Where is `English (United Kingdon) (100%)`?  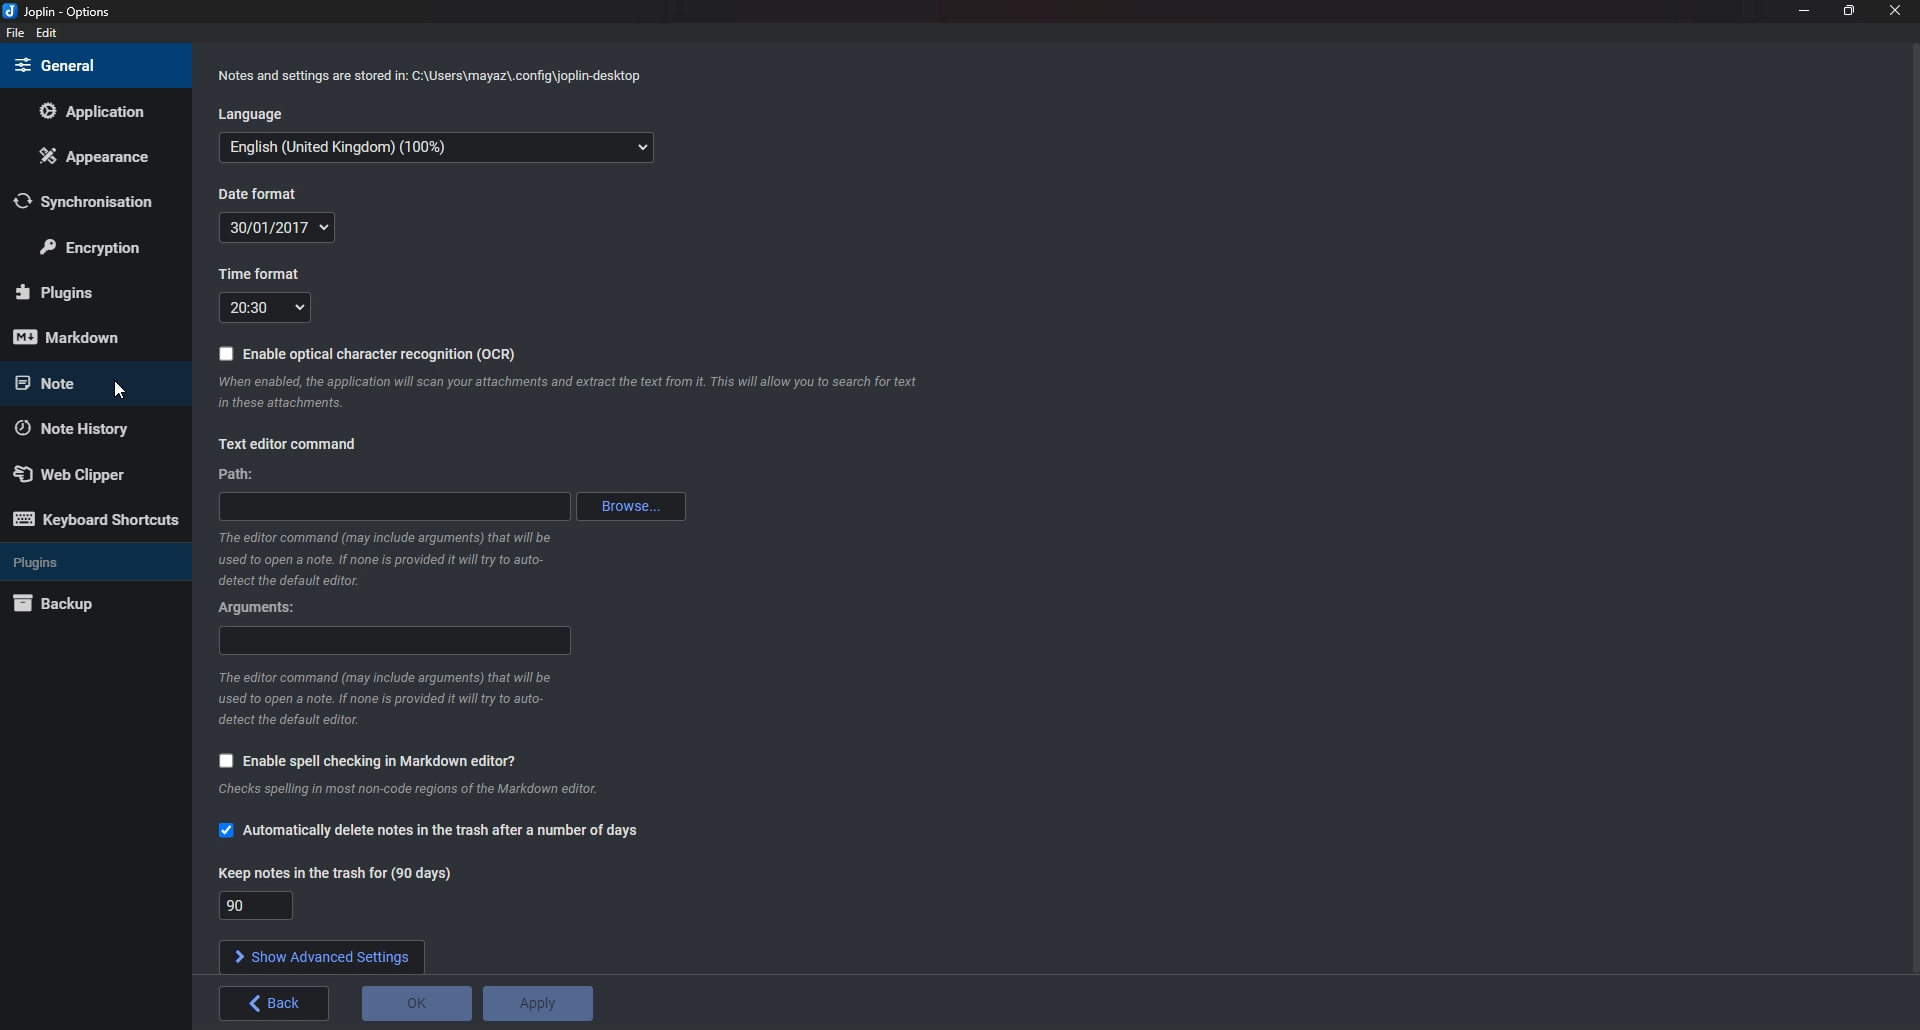
English (United Kingdon) (100%) is located at coordinates (432, 146).